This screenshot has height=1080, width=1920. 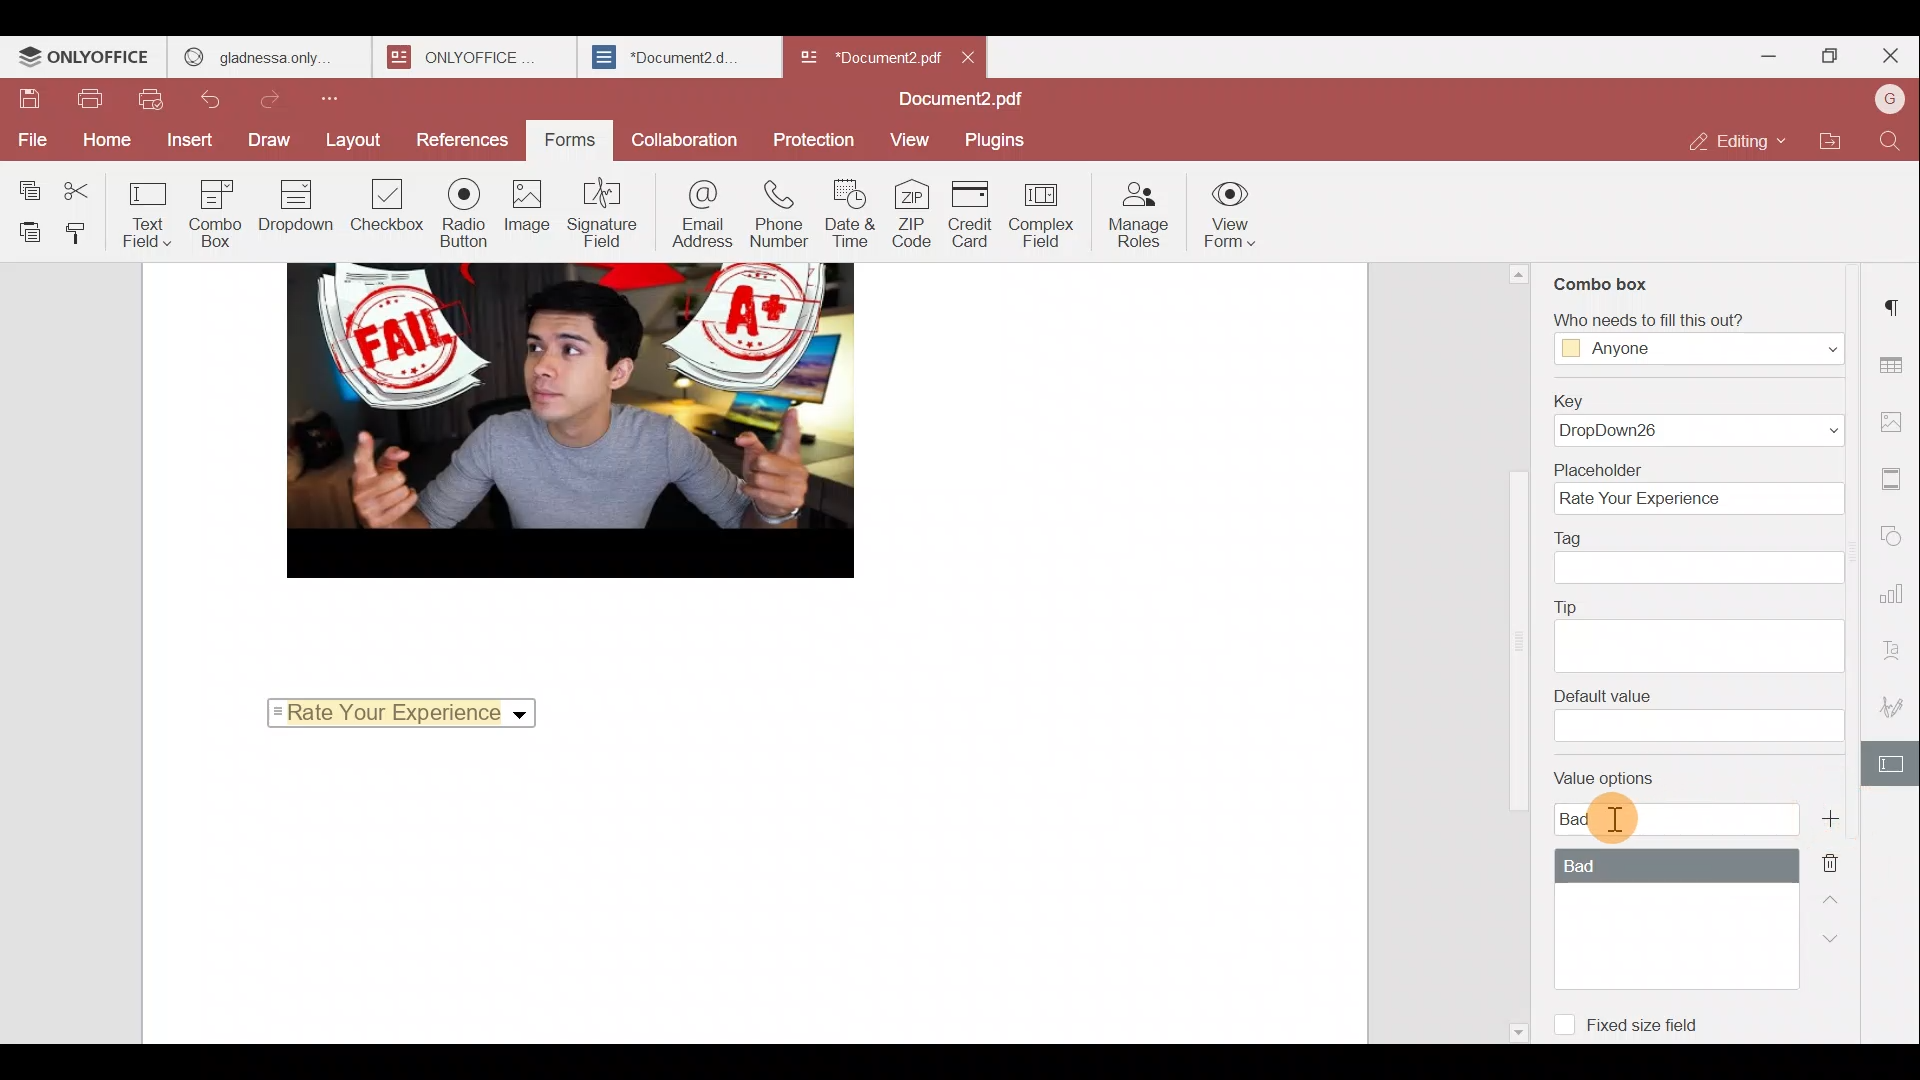 What do you see at coordinates (271, 141) in the screenshot?
I see `Draw` at bounding box center [271, 141].